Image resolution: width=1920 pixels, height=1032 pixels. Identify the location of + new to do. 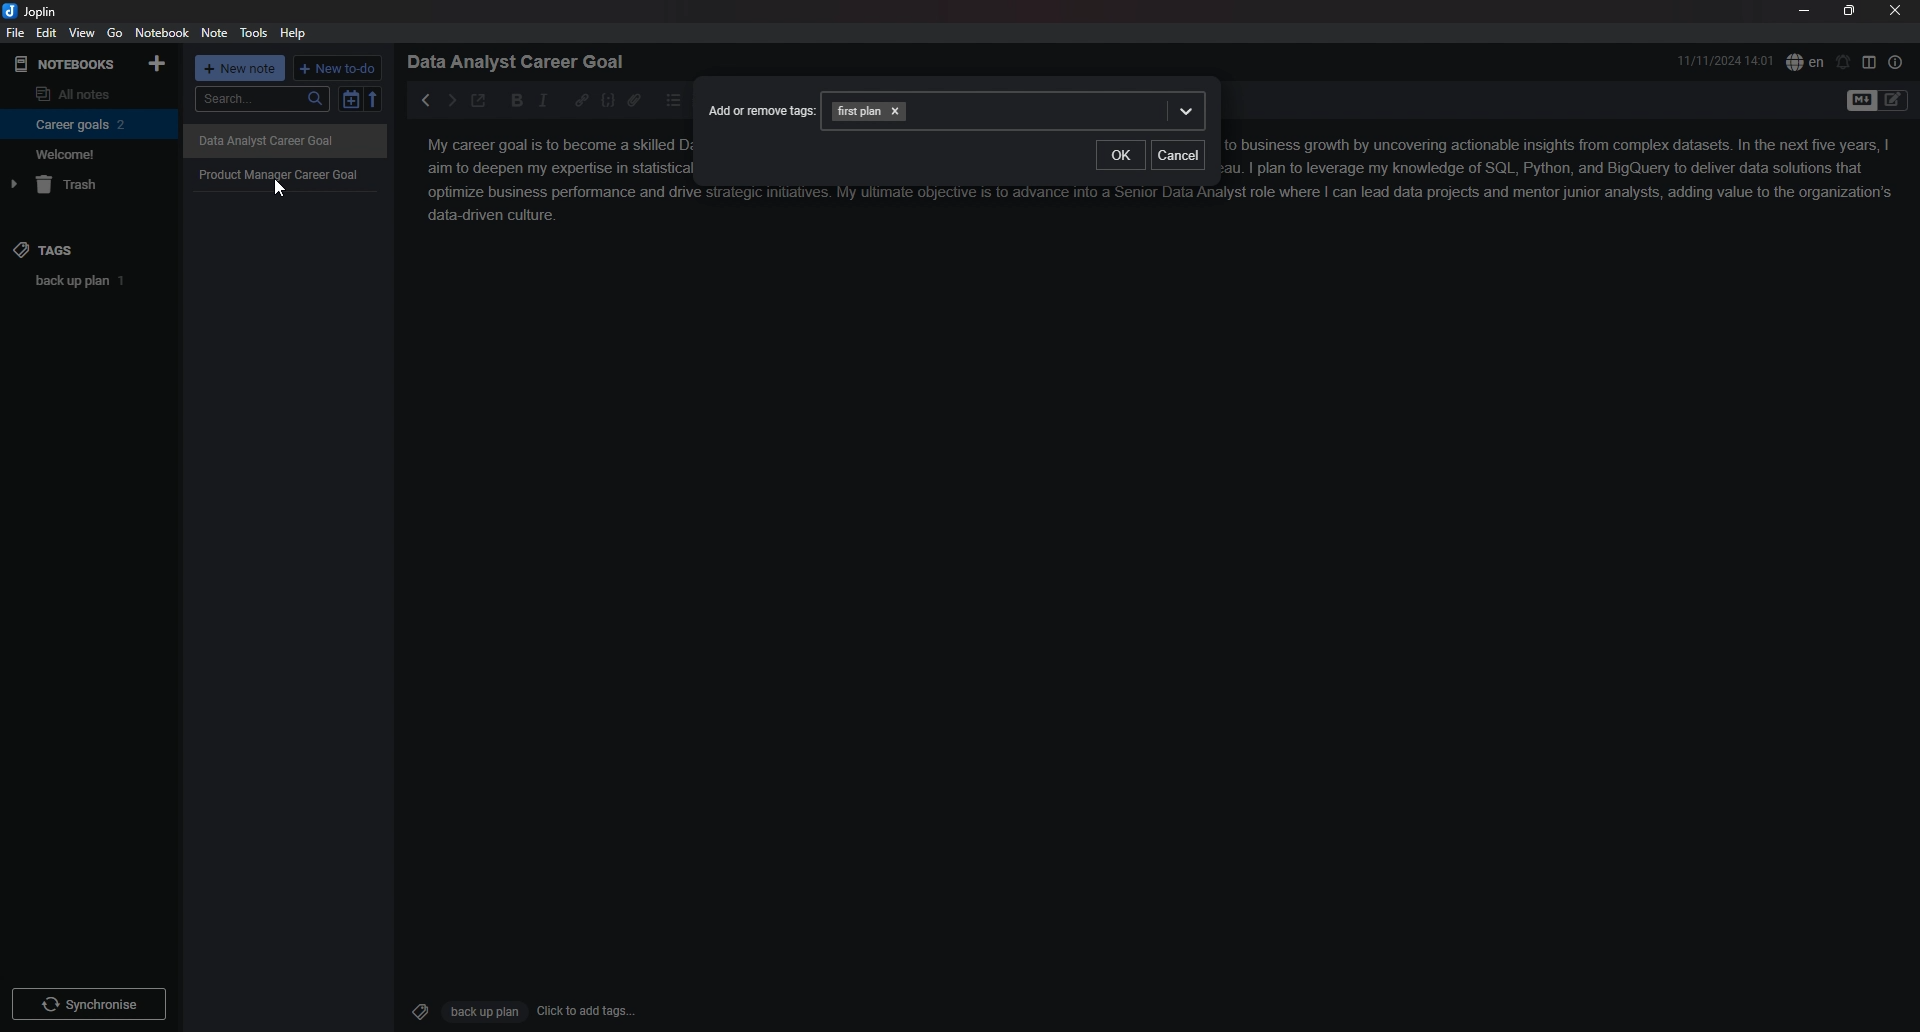
(336, 68).